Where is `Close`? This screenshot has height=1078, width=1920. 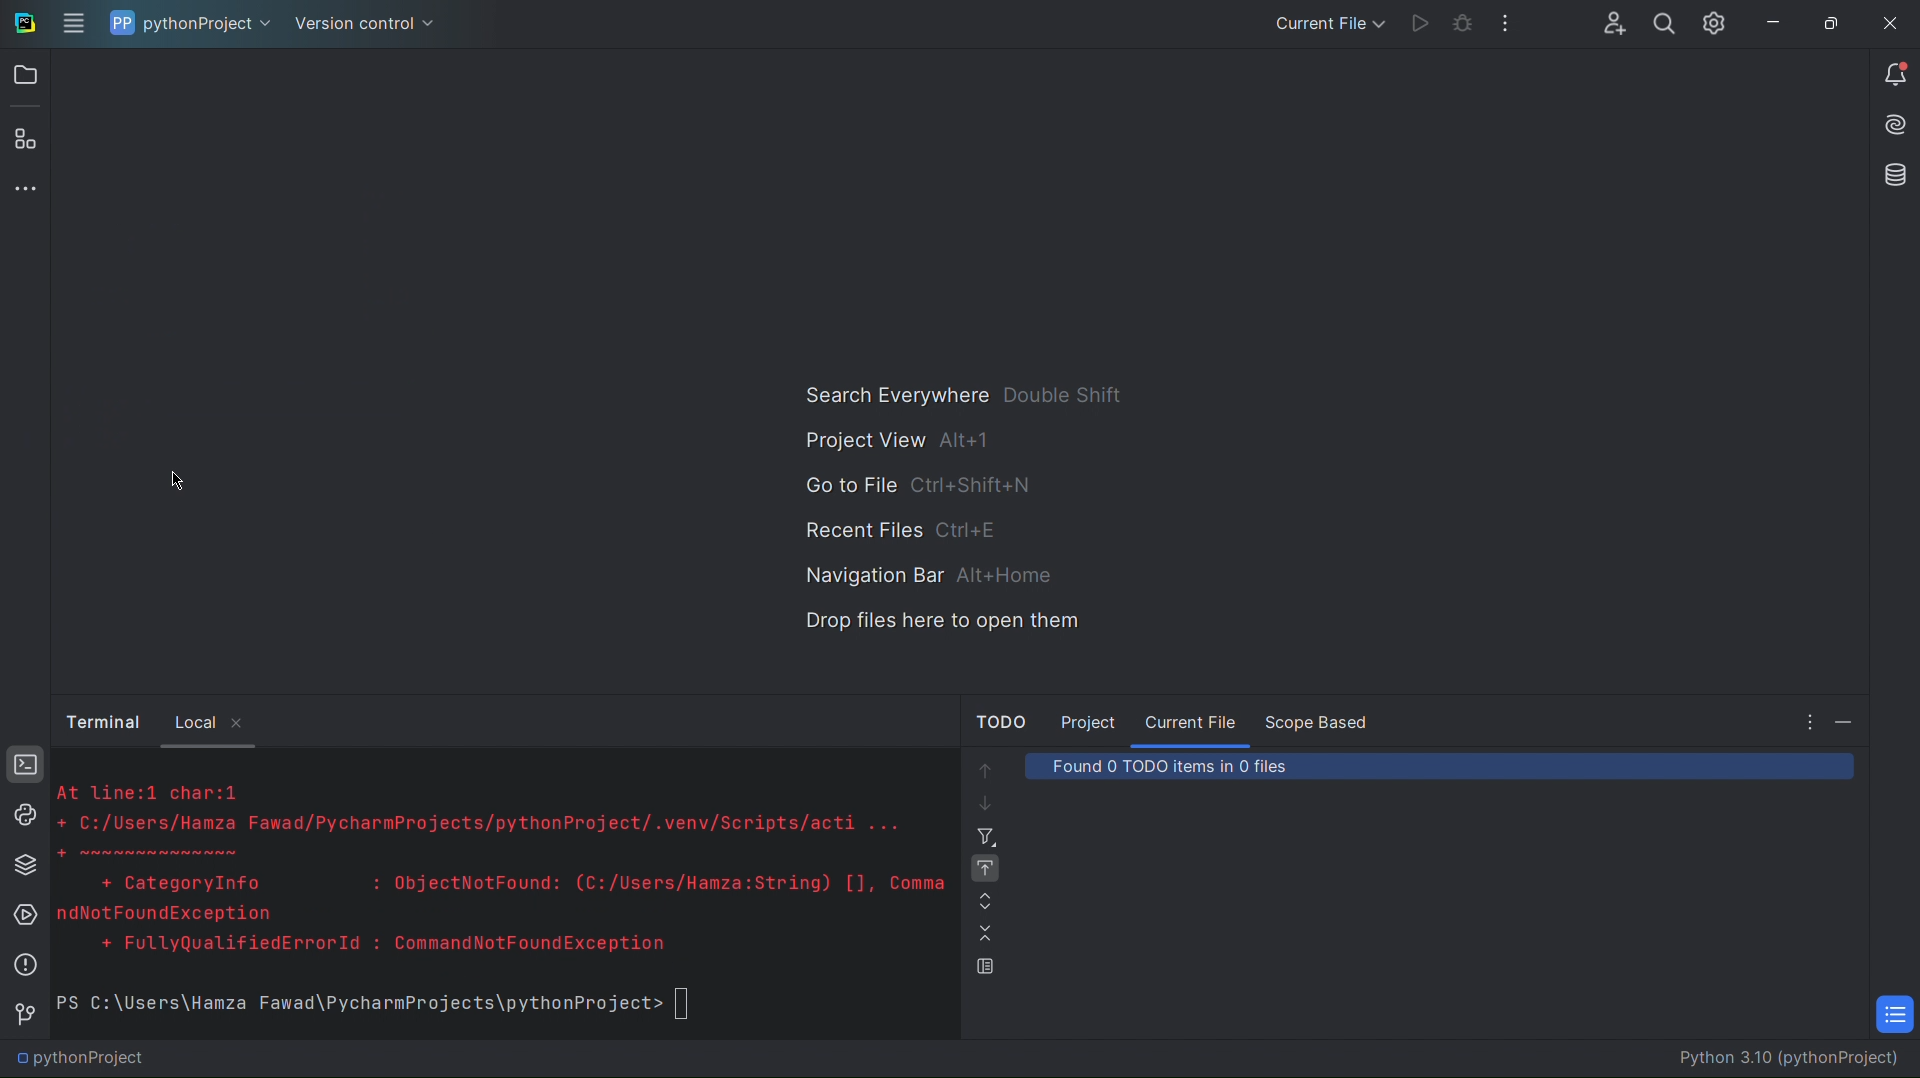 Close is located at coordinates (1889, 23).